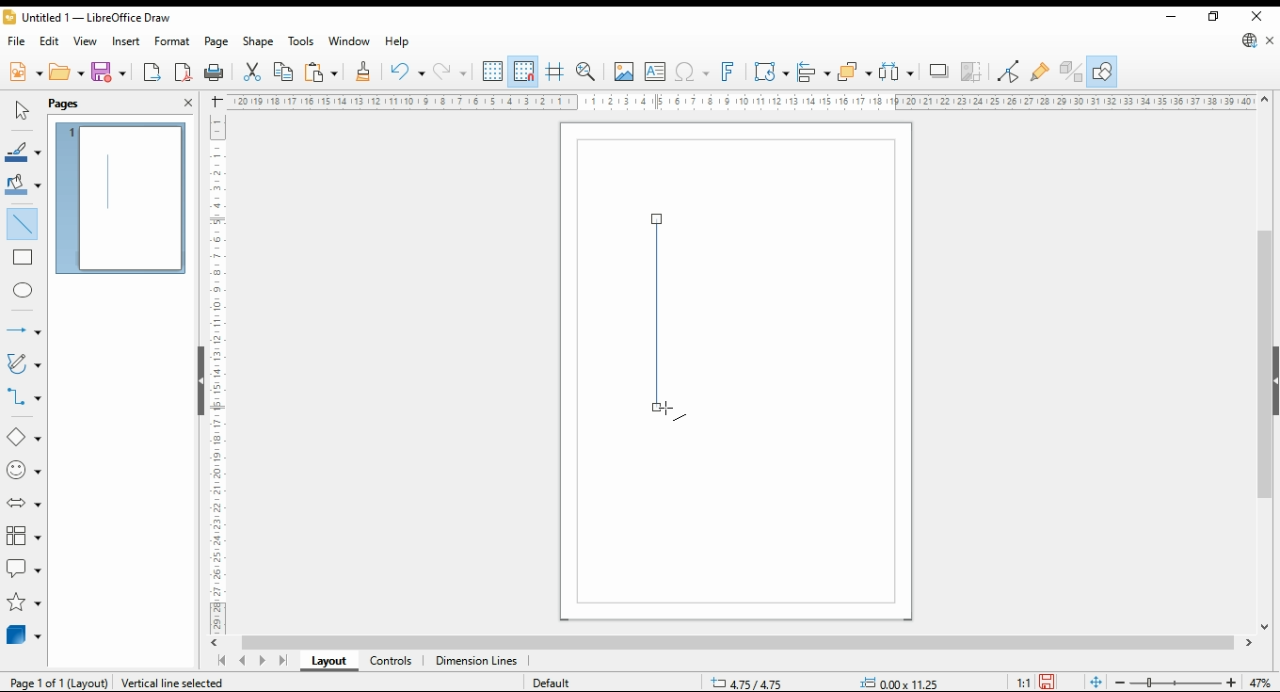  Describe the element at coordinates (450, 73) in the screenshot. I see `redo` at that location.